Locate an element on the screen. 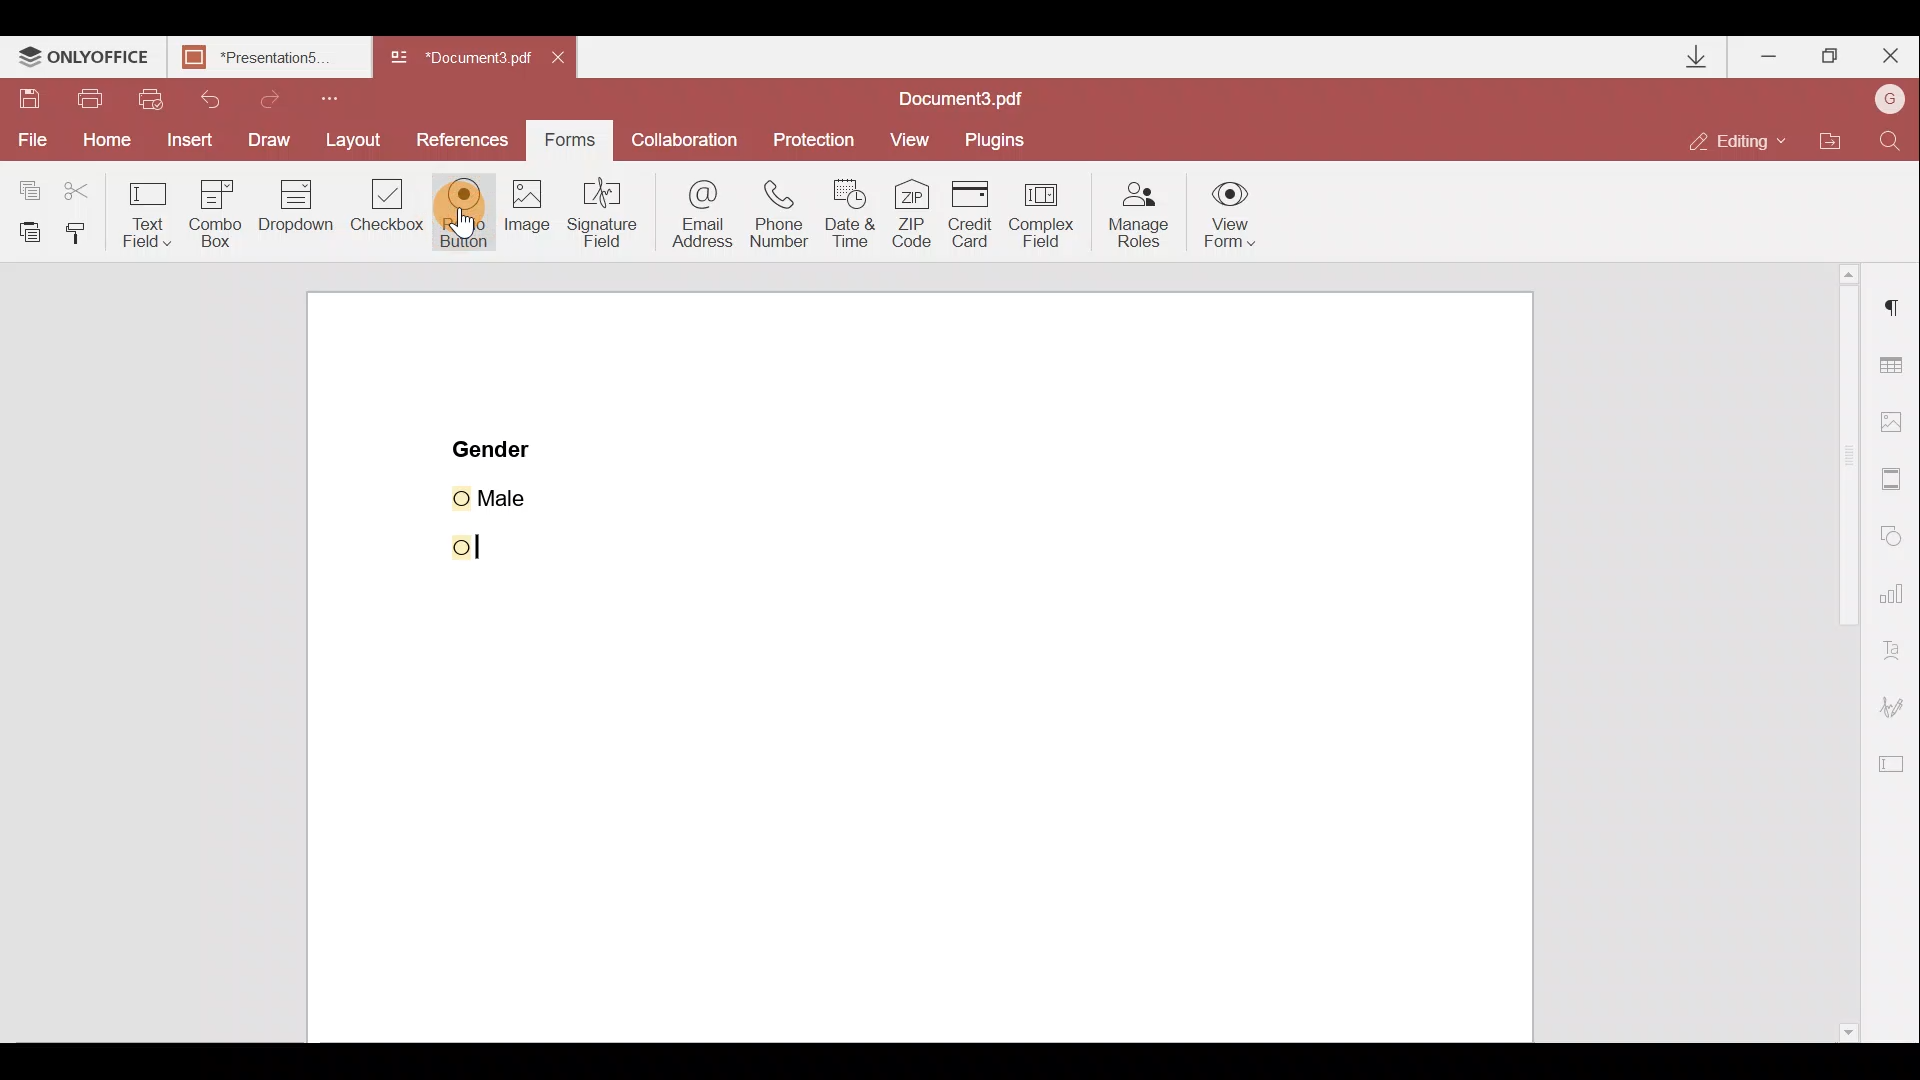 The image size is (1920, 1080). References is located at coordinates (464, 139).